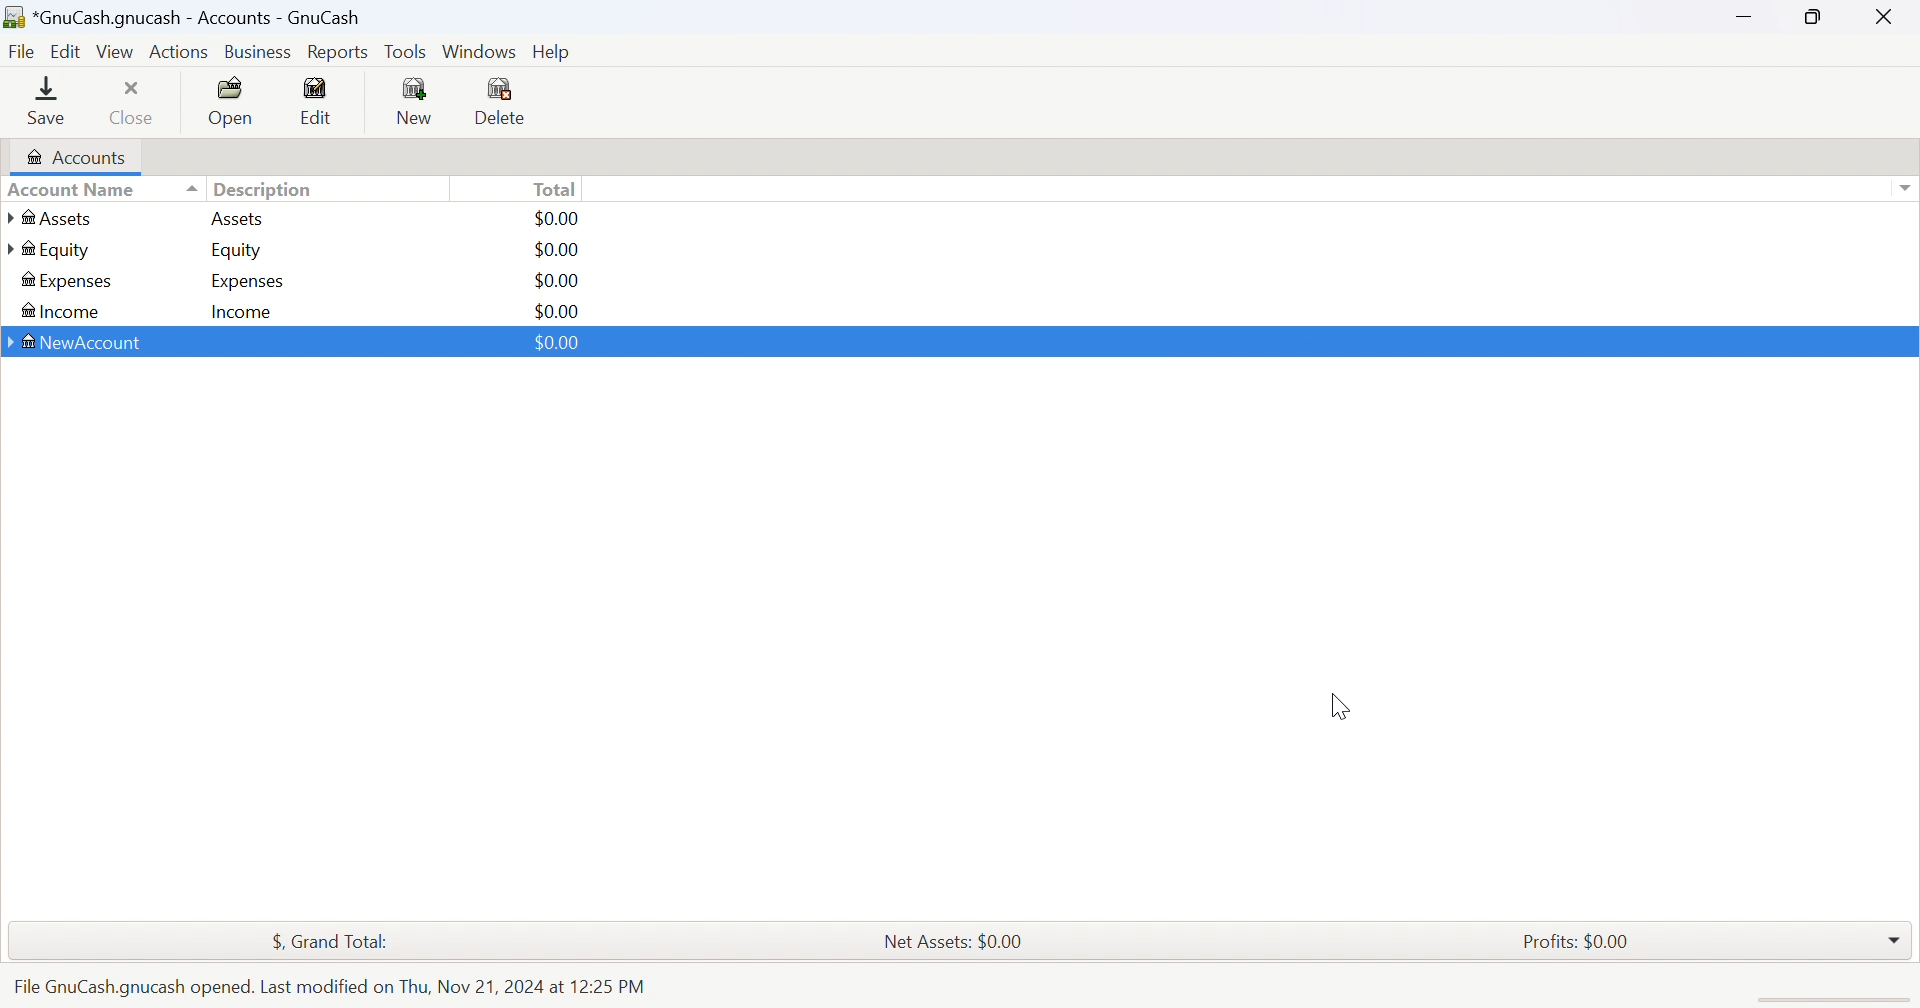 The image size is (1920, 1008). Describe the element at coordinates (101, 191) in the screenshot. I see `Account Name` at that location.